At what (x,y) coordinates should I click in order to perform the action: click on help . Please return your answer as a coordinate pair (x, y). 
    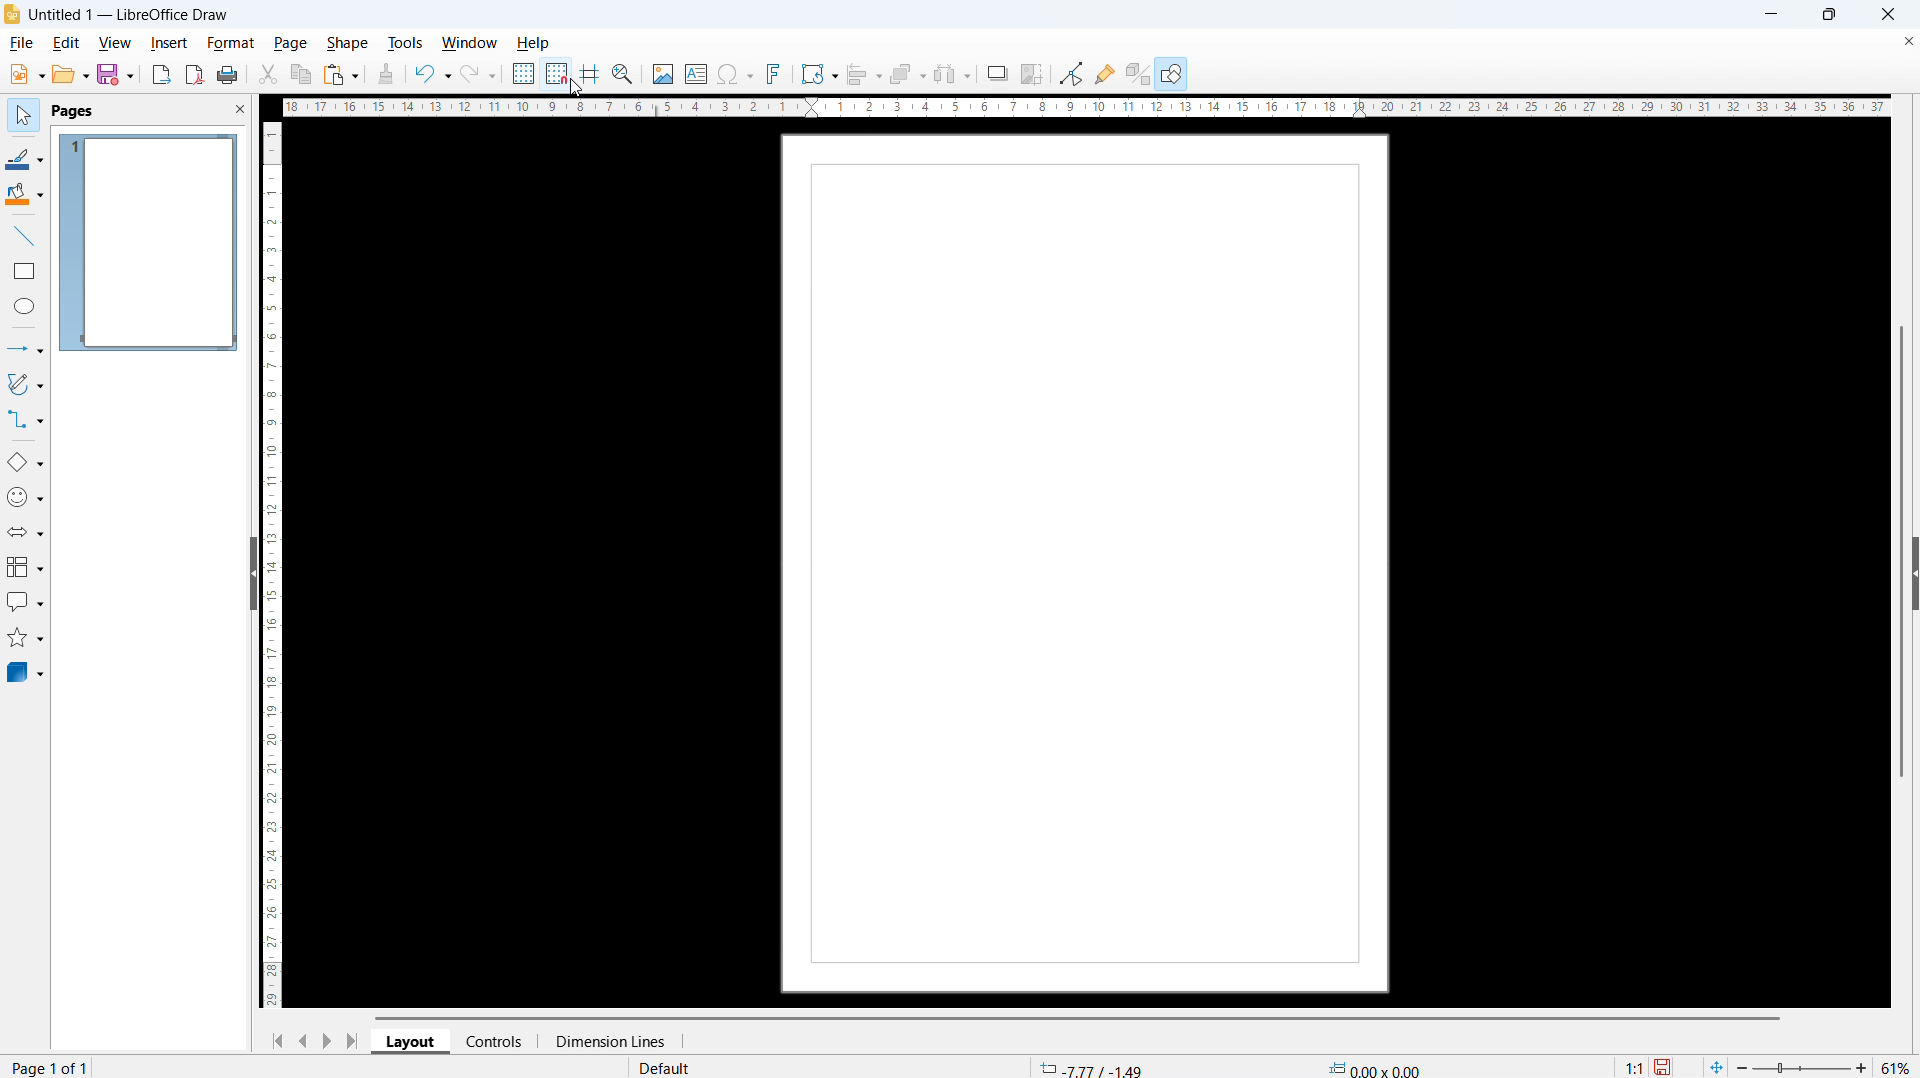
    Looking at the image, I should click on (532, 44).